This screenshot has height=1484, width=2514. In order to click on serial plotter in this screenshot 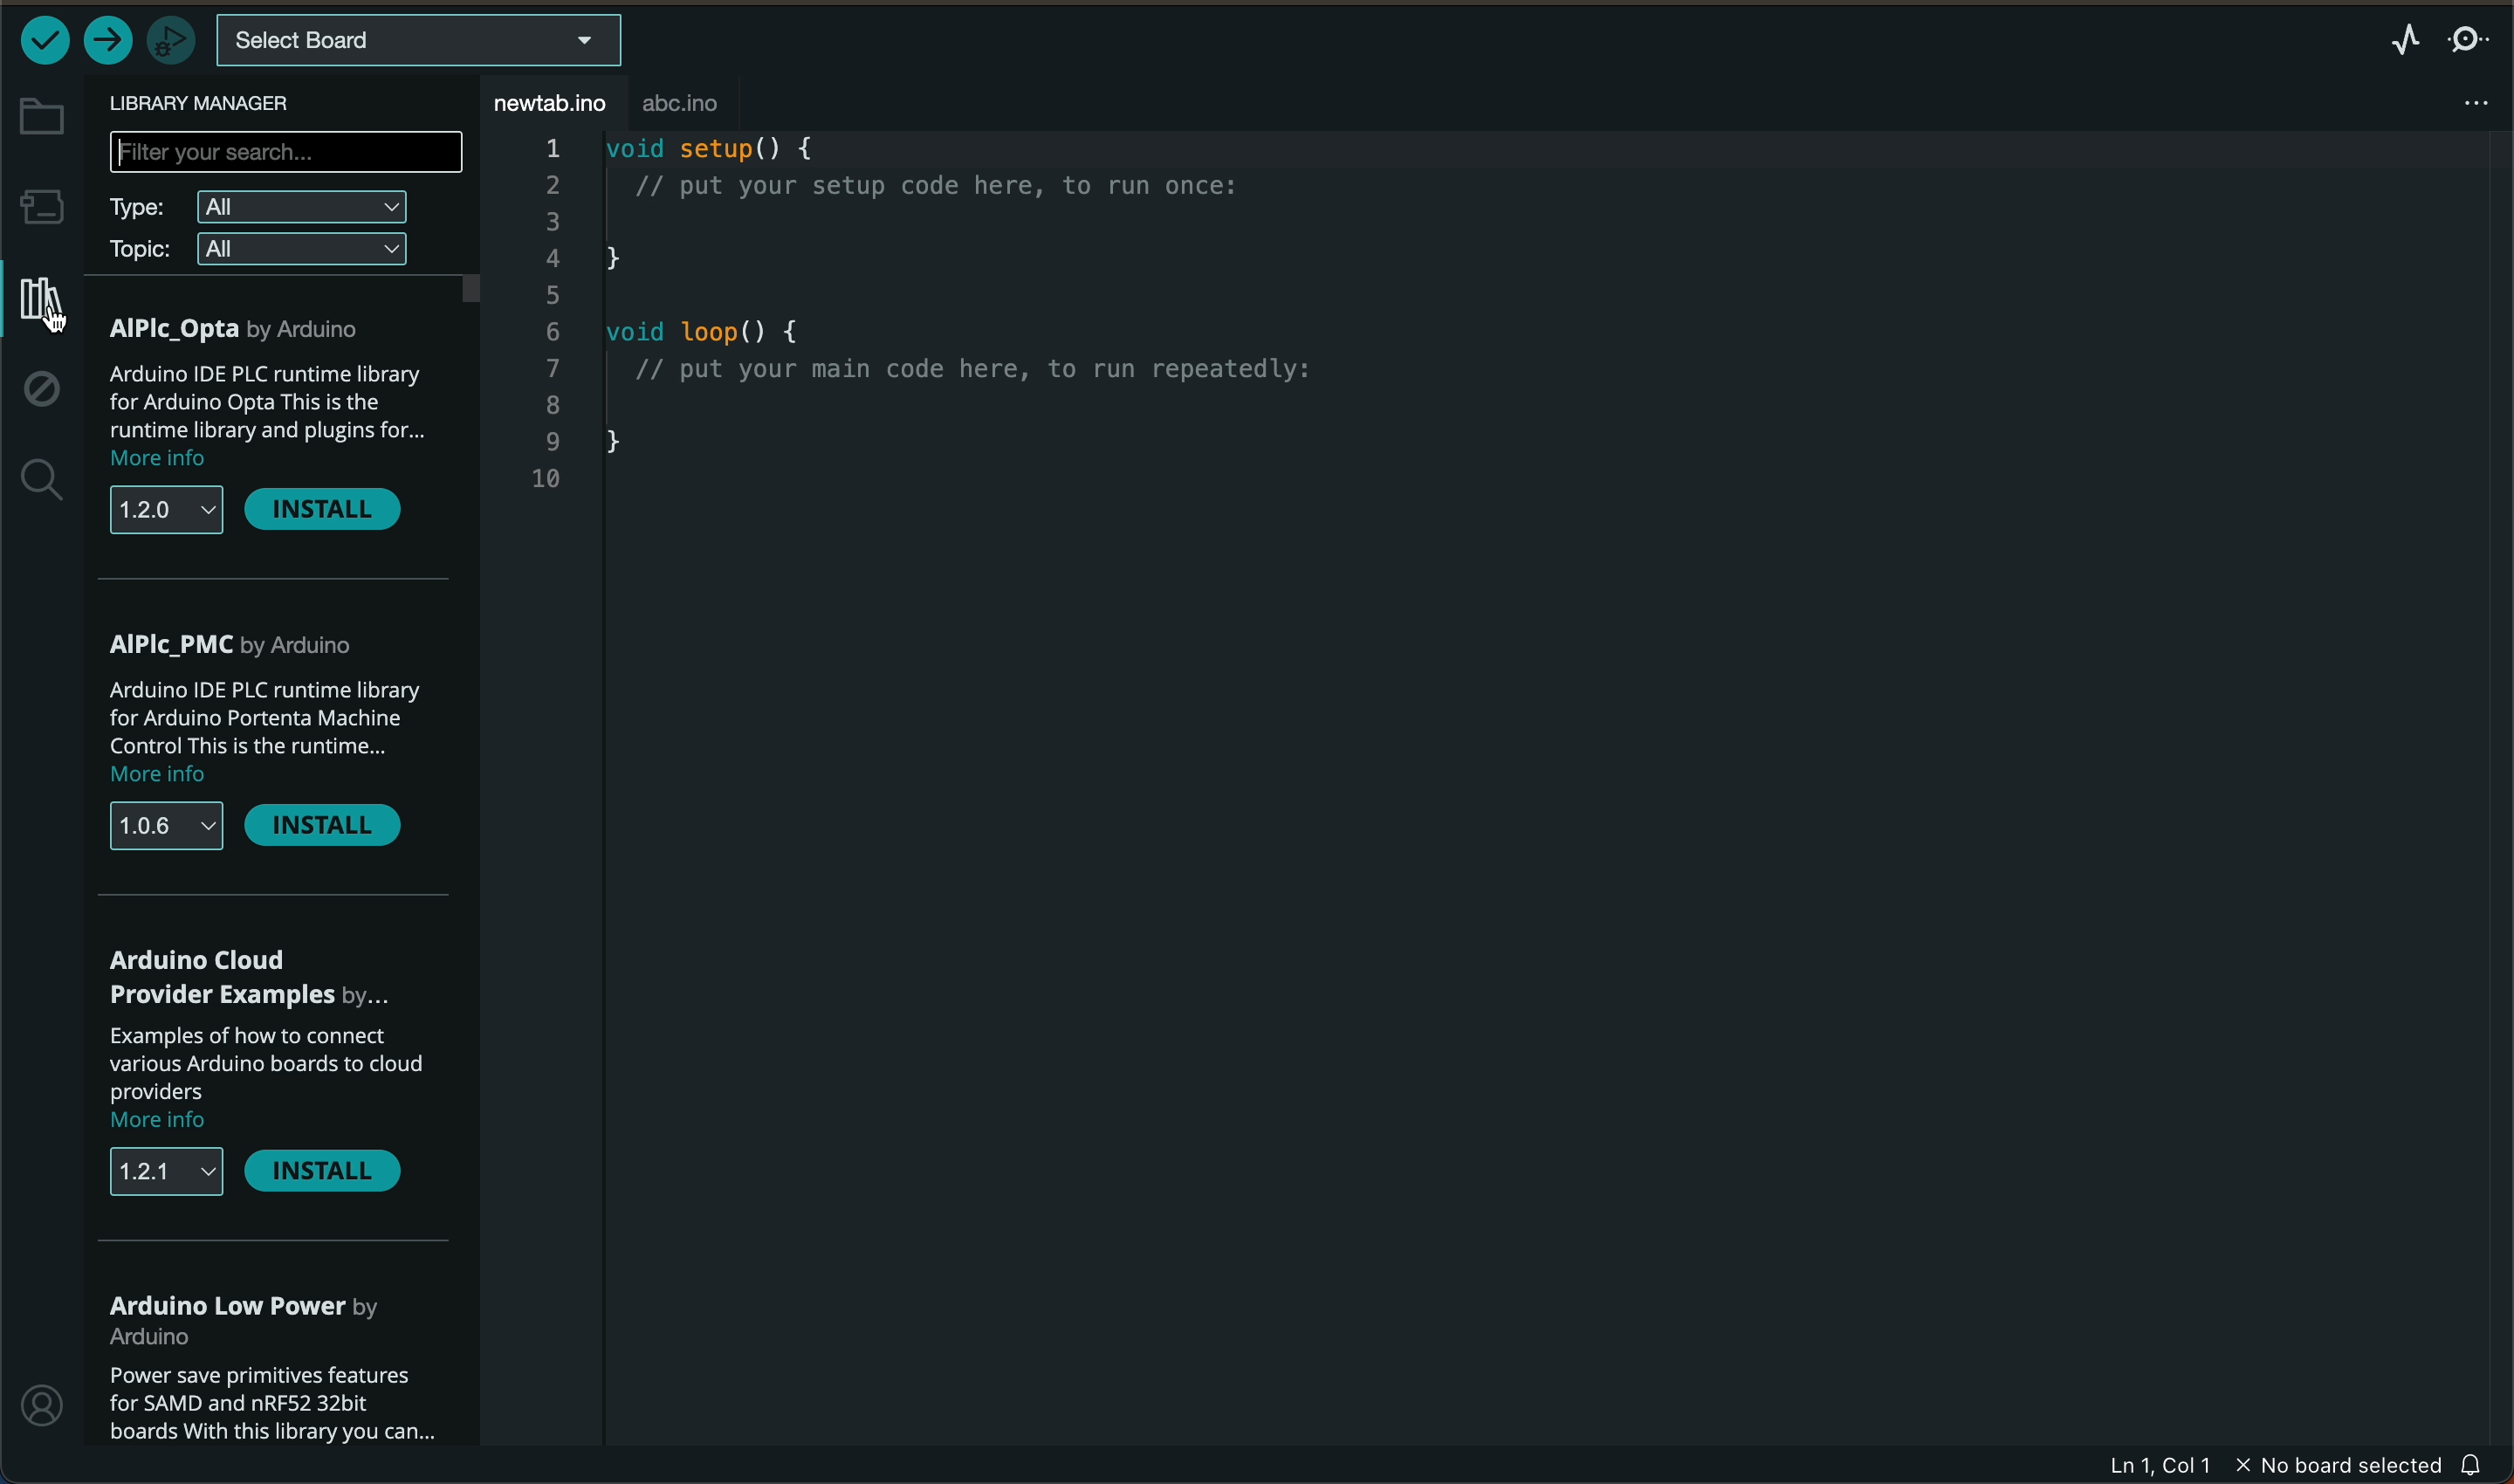, I will do `click(2406, 39)`.